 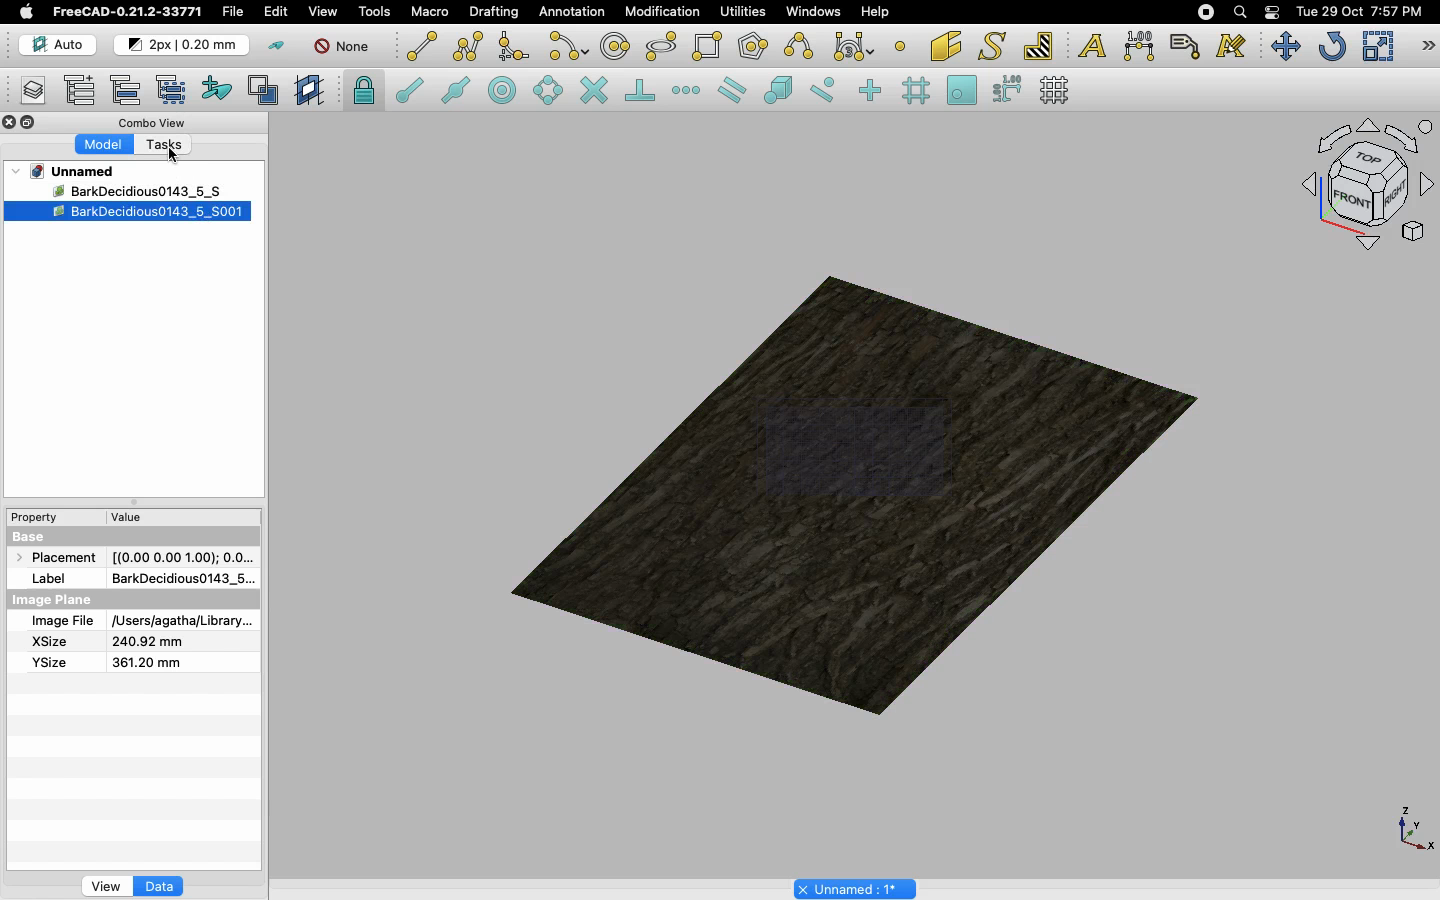 What do you see at coordinates (183, 46) in the screenshot?
I see `Change default for new objects` at bounding box center [183, 46].